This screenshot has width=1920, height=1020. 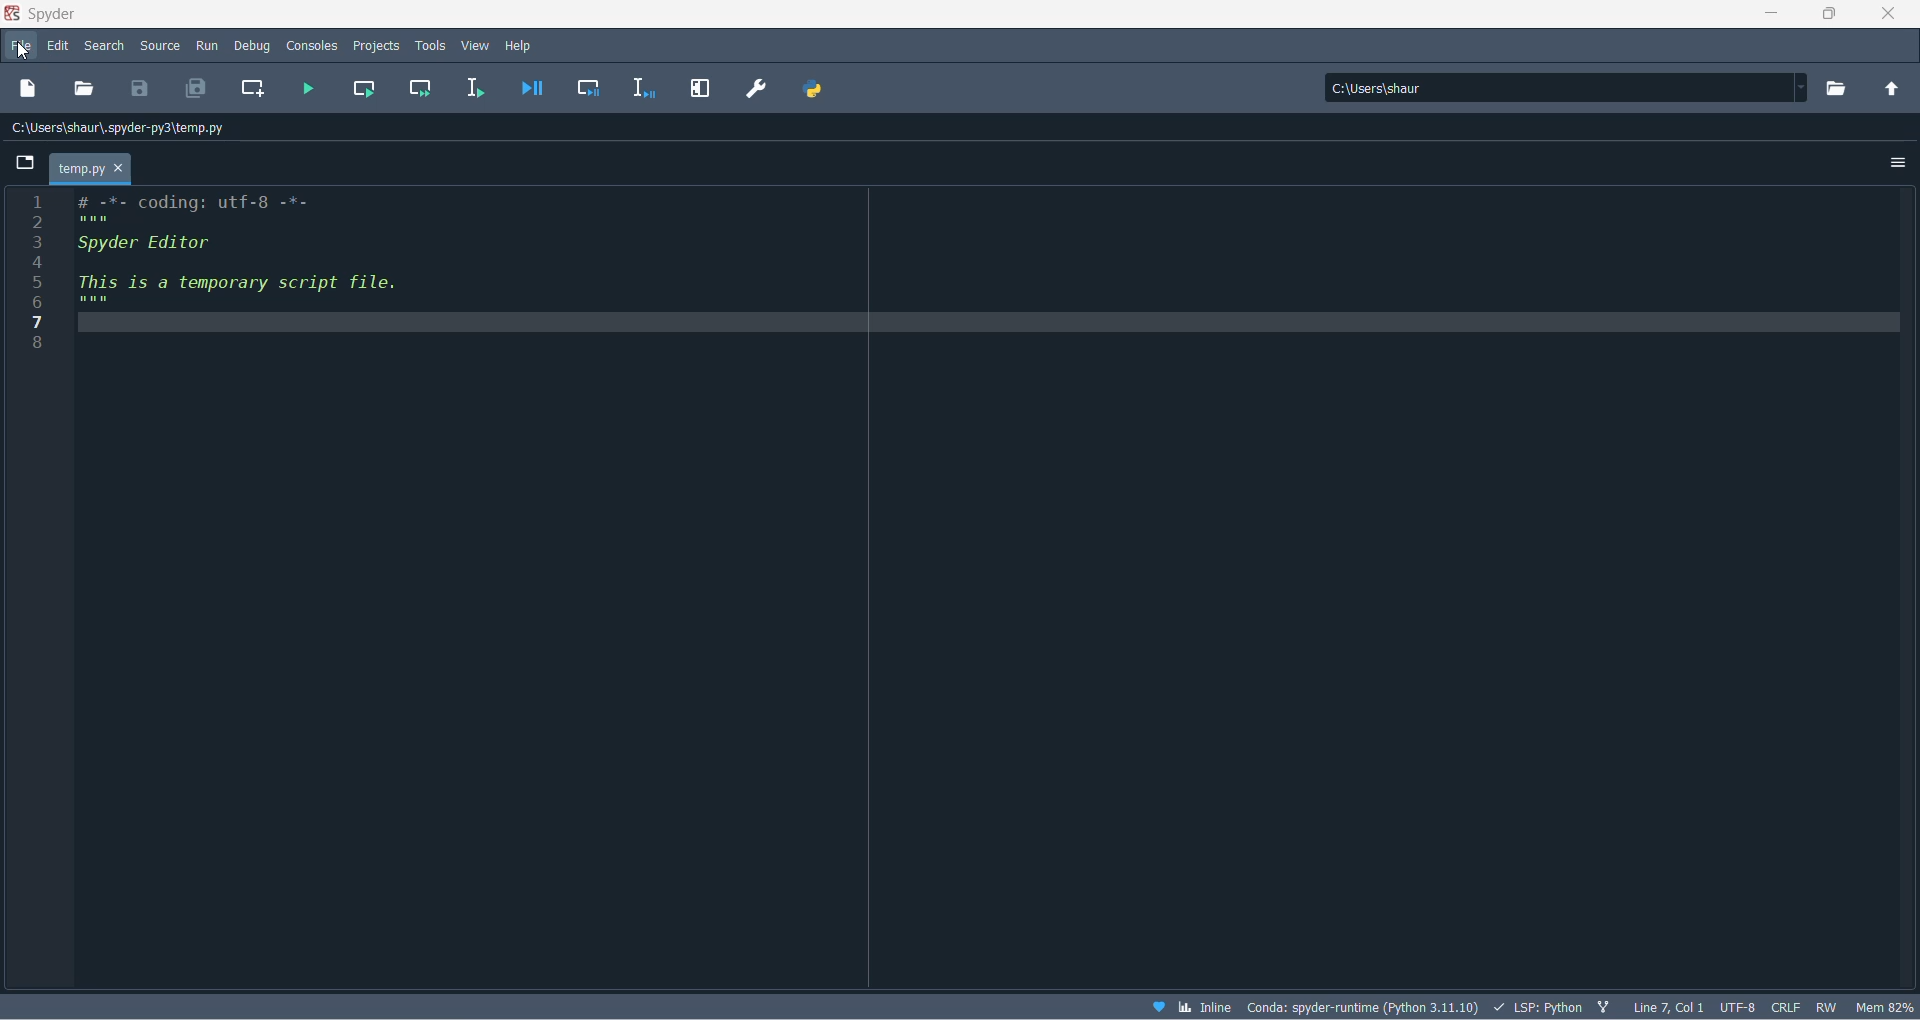 I want to click on path, so click(x=131, y=127).